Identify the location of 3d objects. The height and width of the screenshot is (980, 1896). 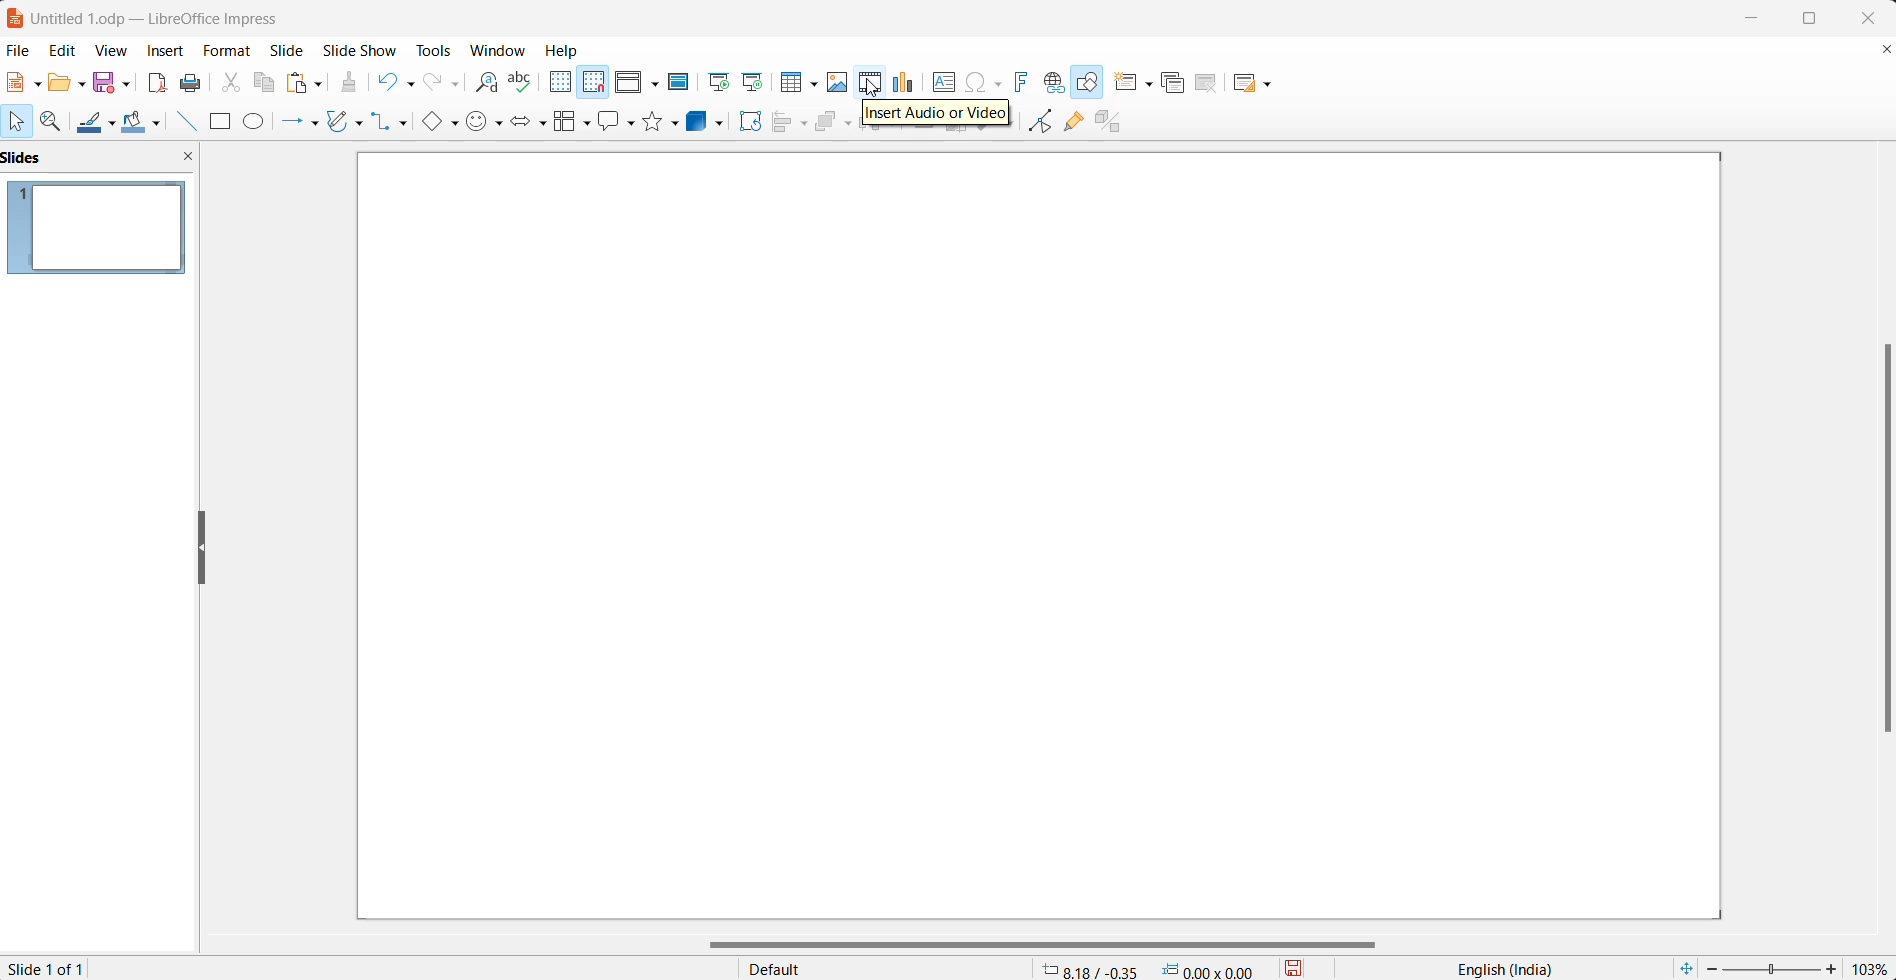
(701, 122).